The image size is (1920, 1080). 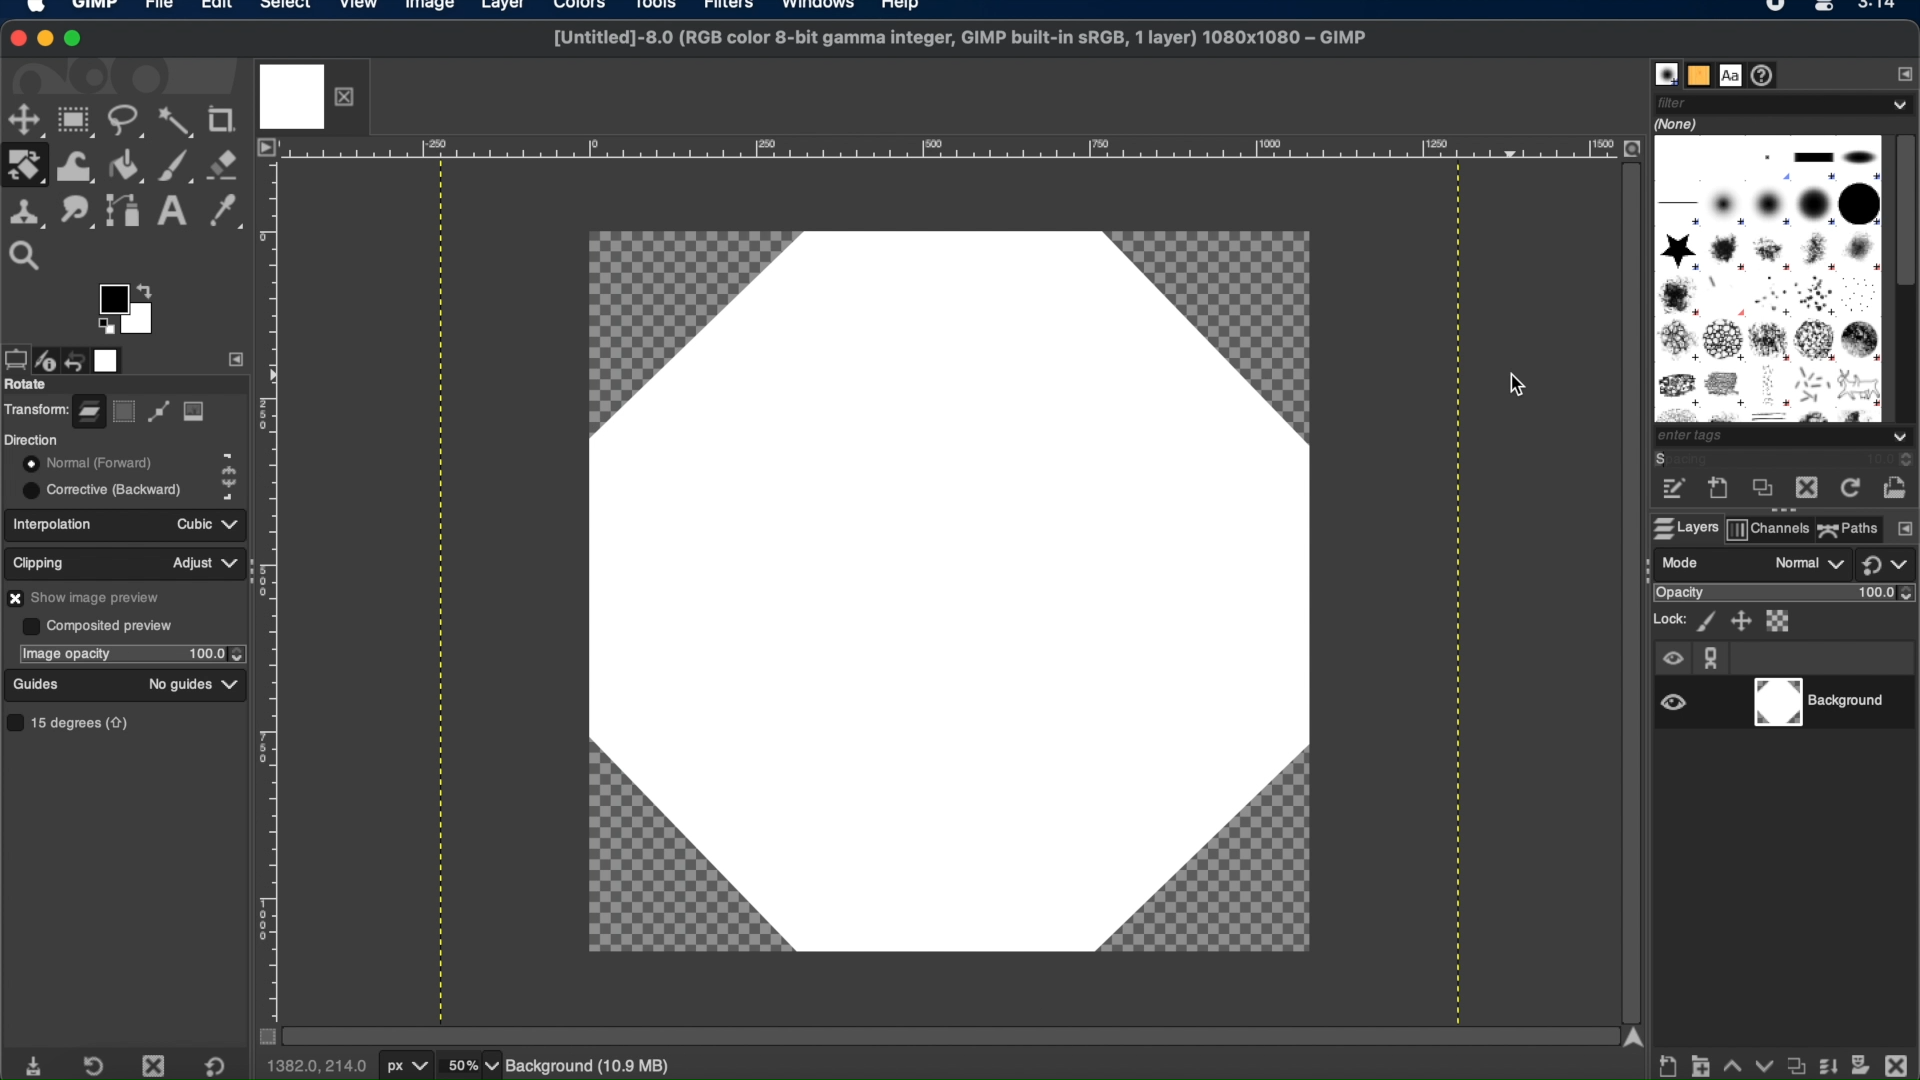 What do you see at coordinates (266, 148) in the screenshot?
I see `access image menu` at bounding box center [266, 148].